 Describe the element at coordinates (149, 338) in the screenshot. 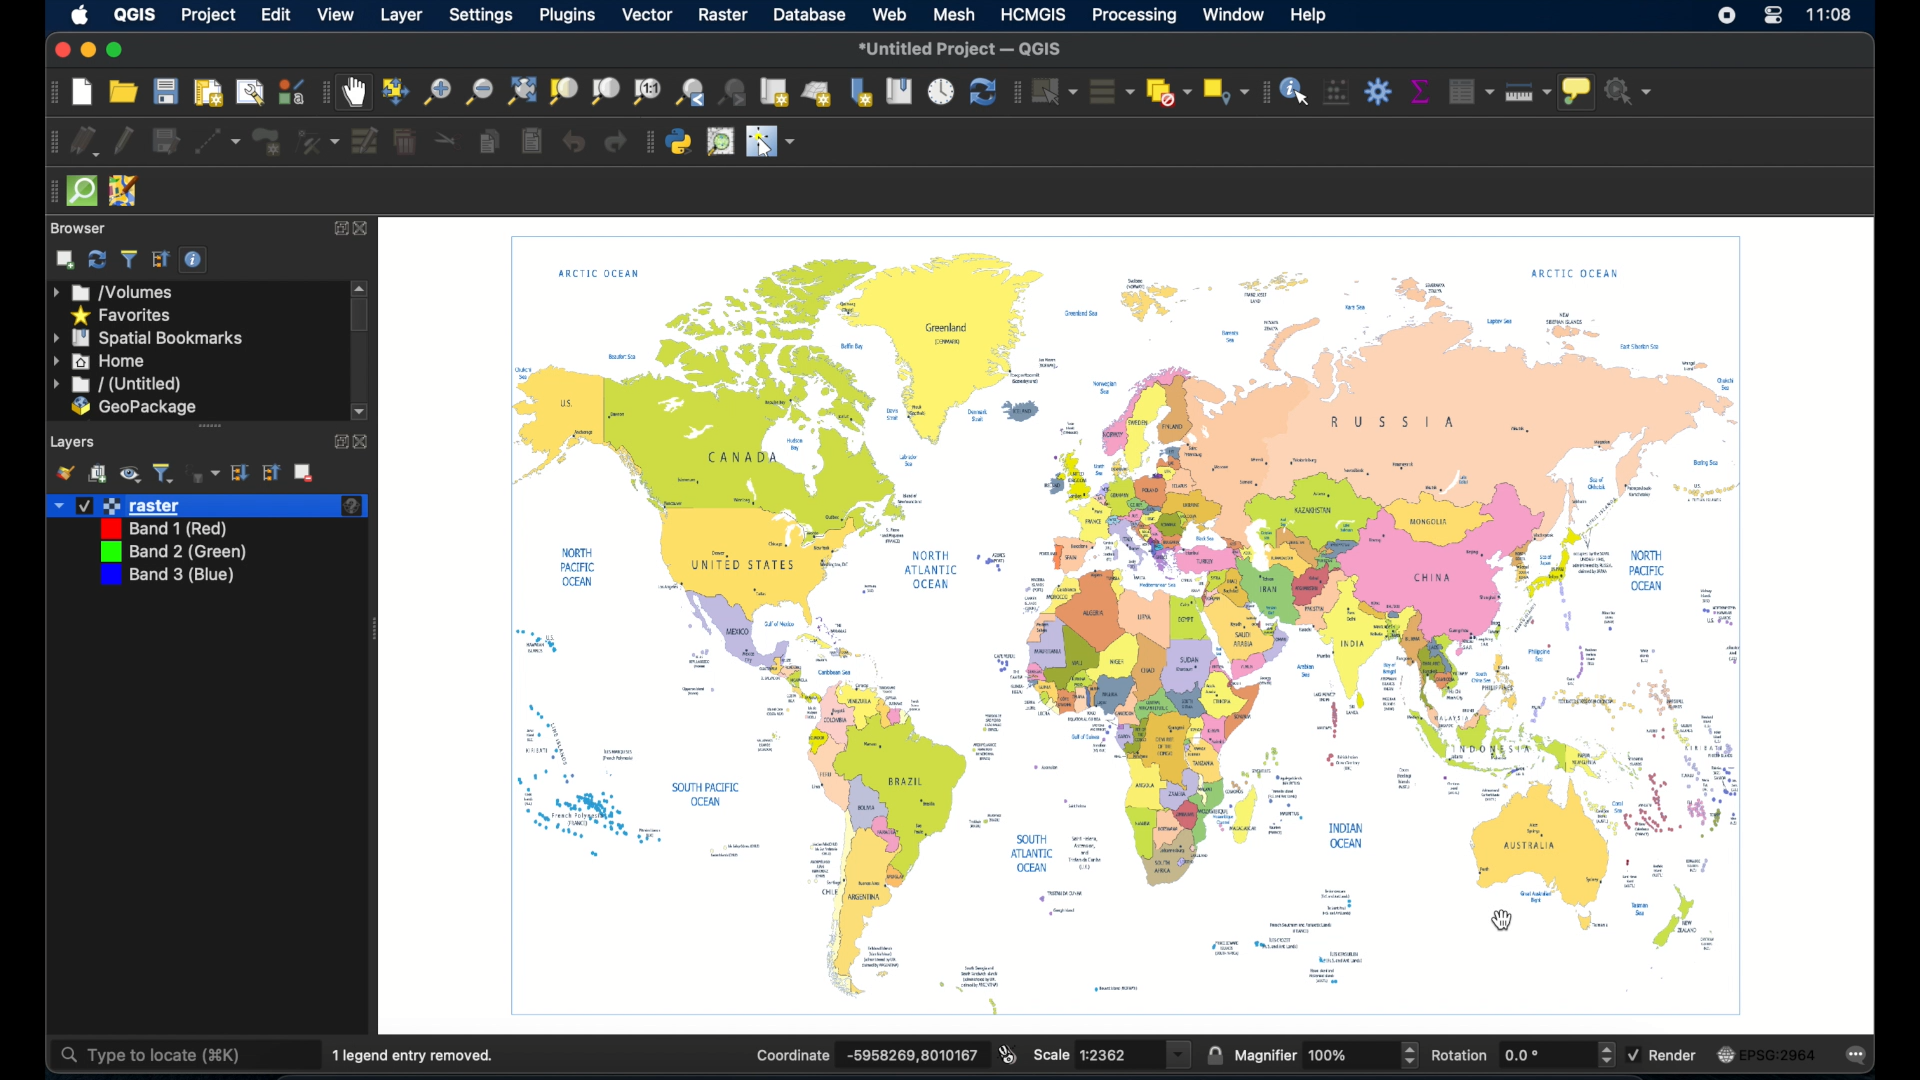

I see `spatial bookmarks` at that location.